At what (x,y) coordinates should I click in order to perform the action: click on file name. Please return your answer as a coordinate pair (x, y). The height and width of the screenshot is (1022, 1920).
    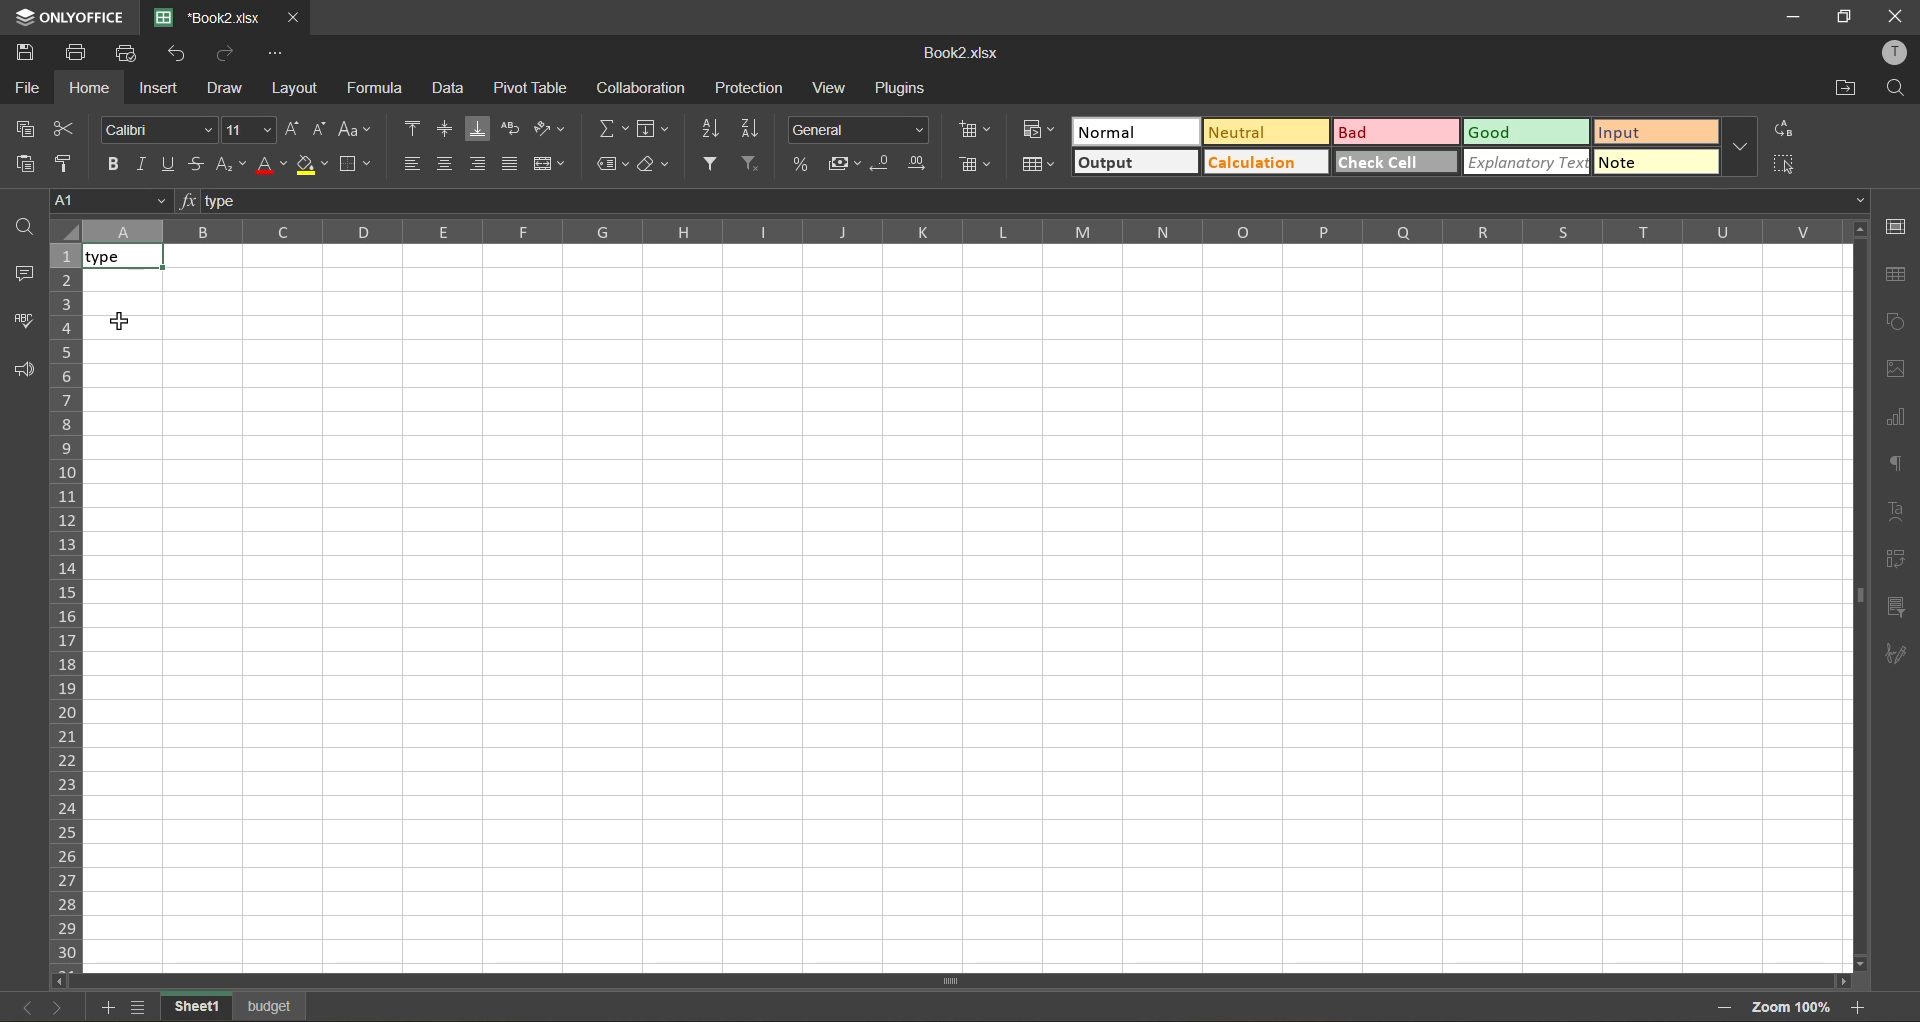
    Looking at the image, I should click on (214, 18).